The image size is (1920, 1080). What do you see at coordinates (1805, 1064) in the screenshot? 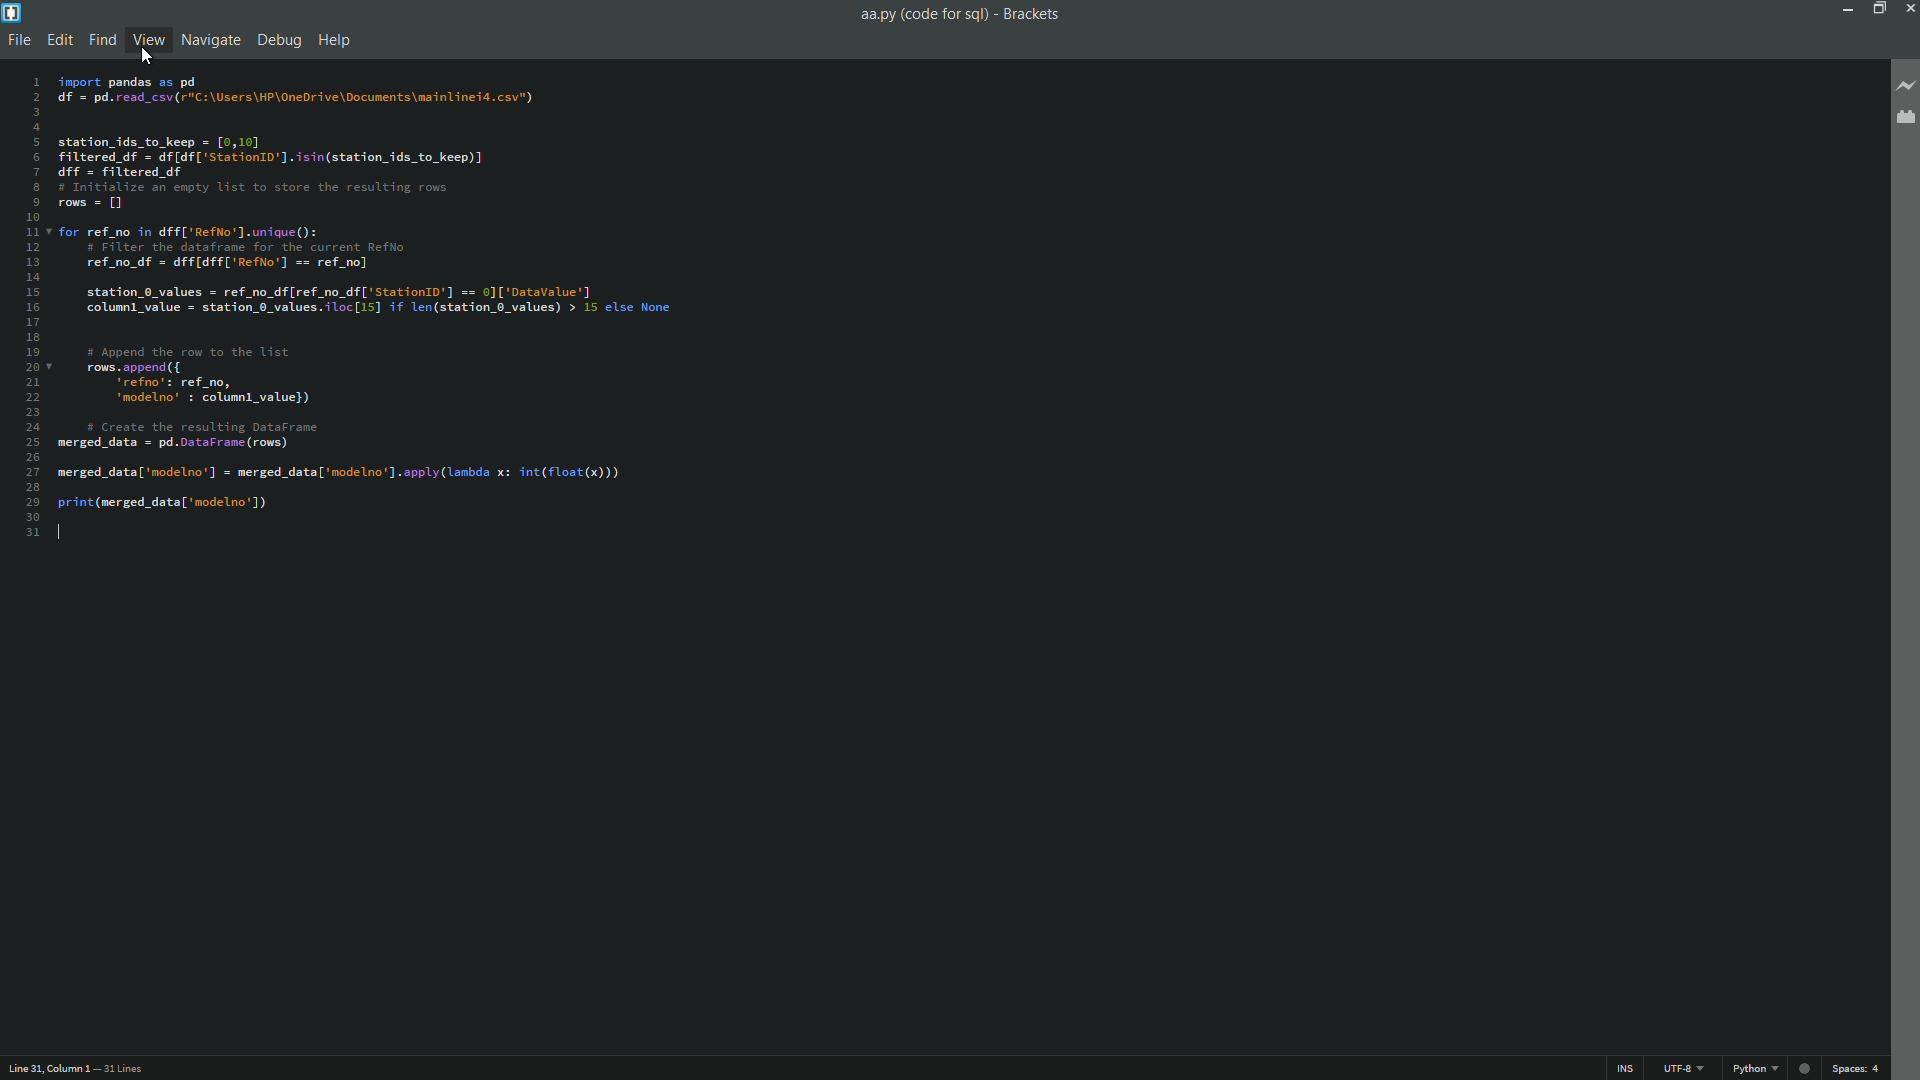
I see `Unsaved changes Indicator` at bounding box center [1805, 1064].